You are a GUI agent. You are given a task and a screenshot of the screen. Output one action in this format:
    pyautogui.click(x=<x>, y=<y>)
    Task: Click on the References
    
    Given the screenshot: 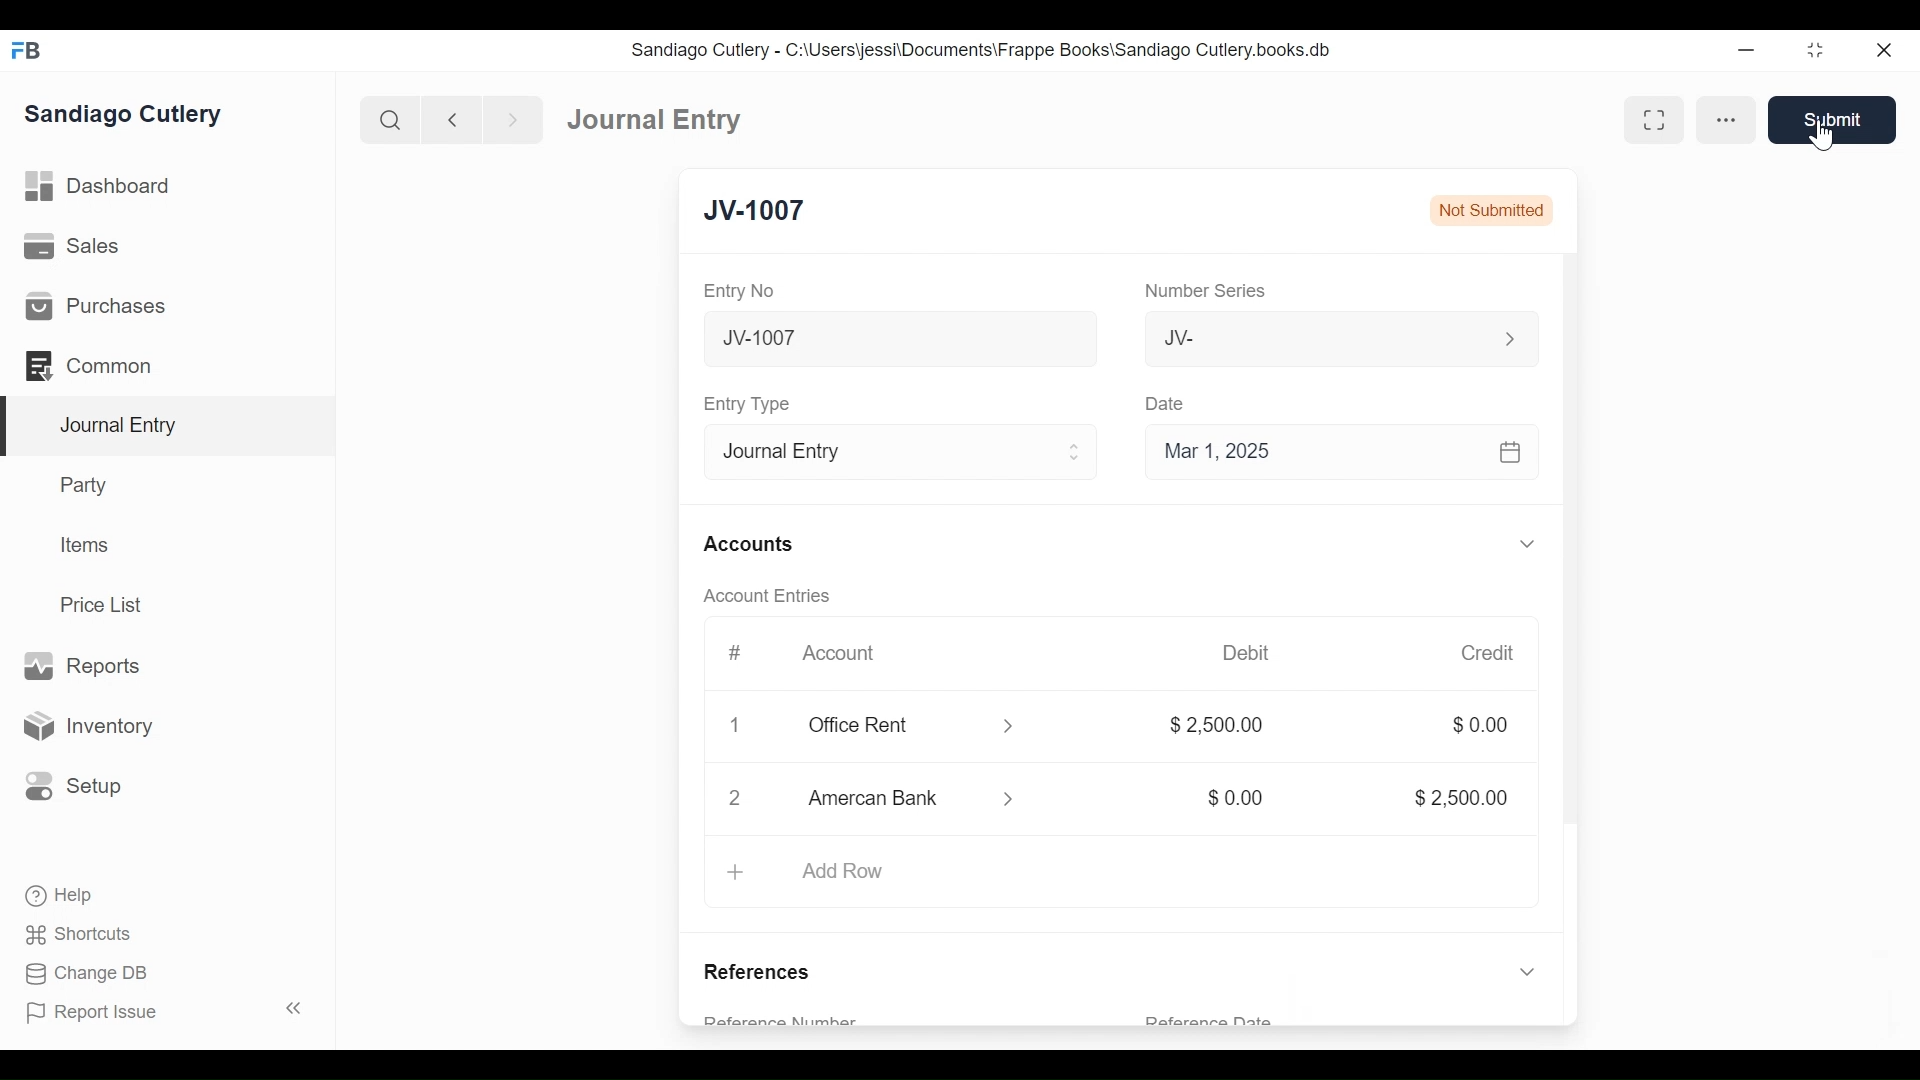 What is the action you would take?
    pyautogui.click(x=765, y=967)
    